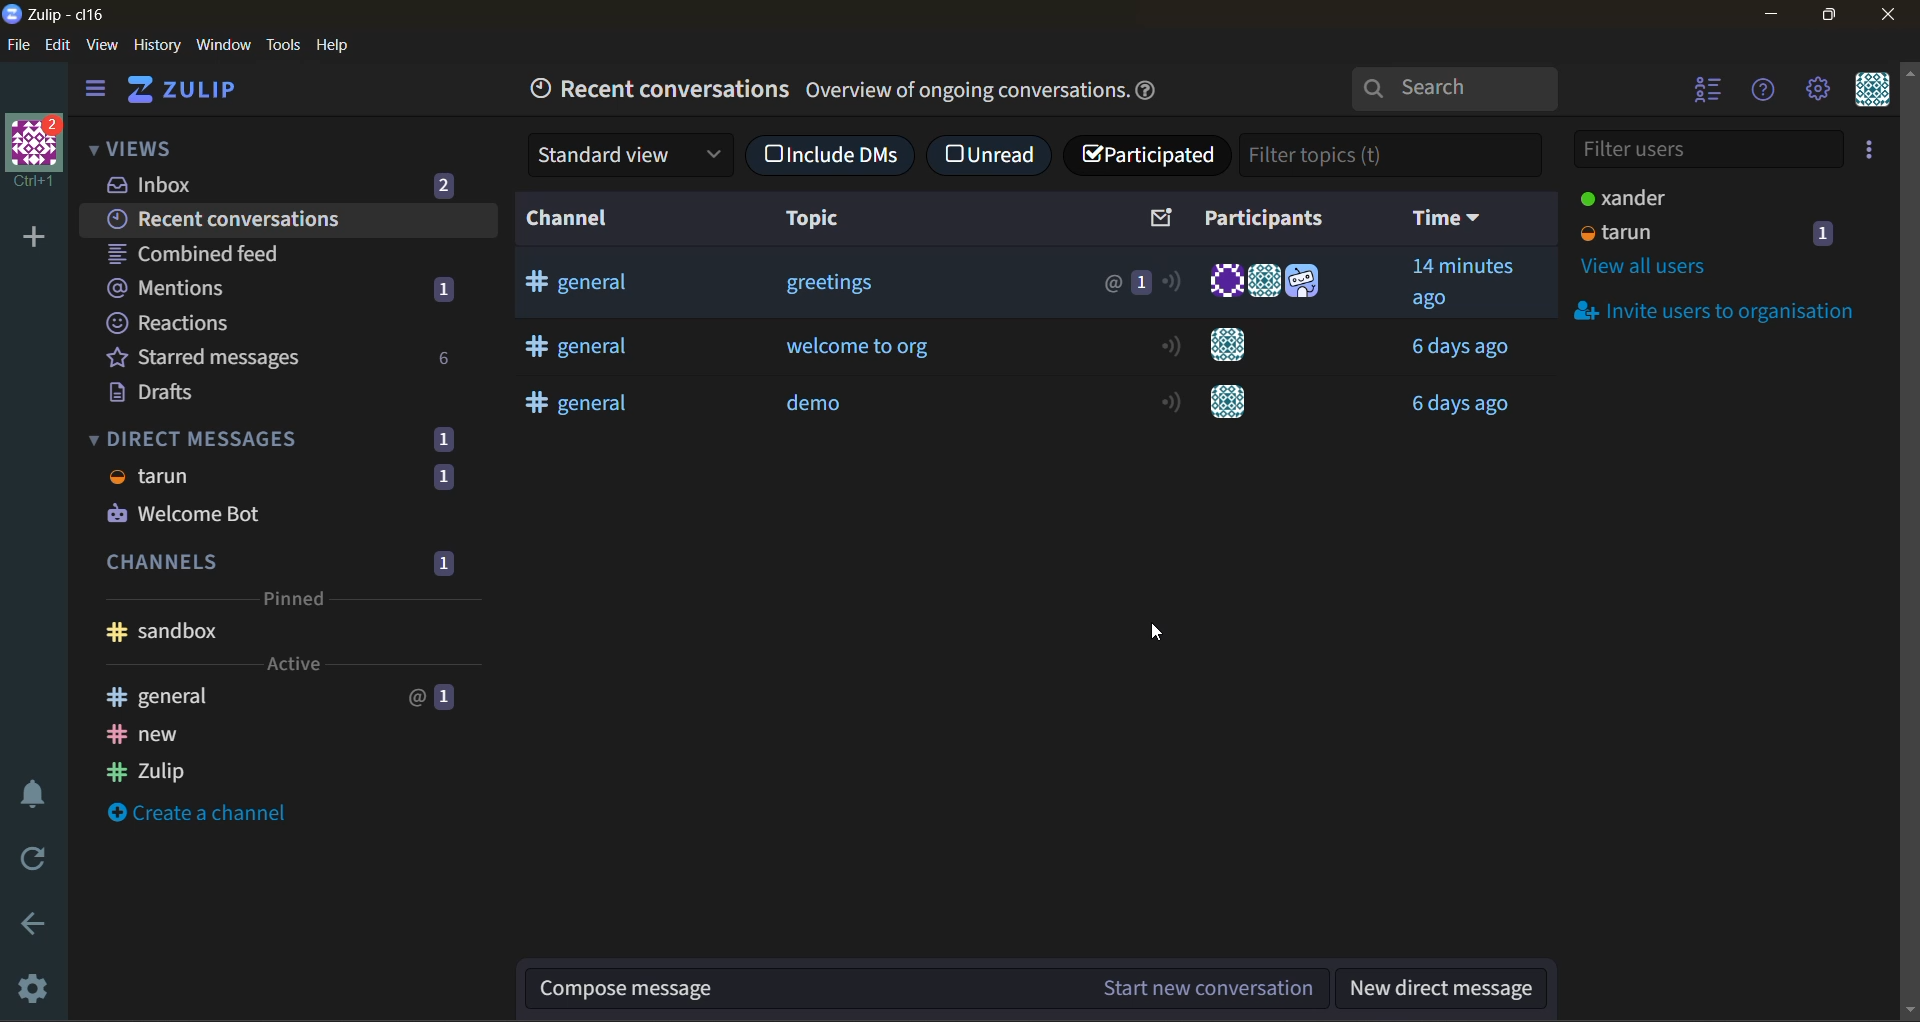 The image size is (1920, 1022). Describe the element at coordinates (870, 409) in the screenshot. I see `demo` at that location.